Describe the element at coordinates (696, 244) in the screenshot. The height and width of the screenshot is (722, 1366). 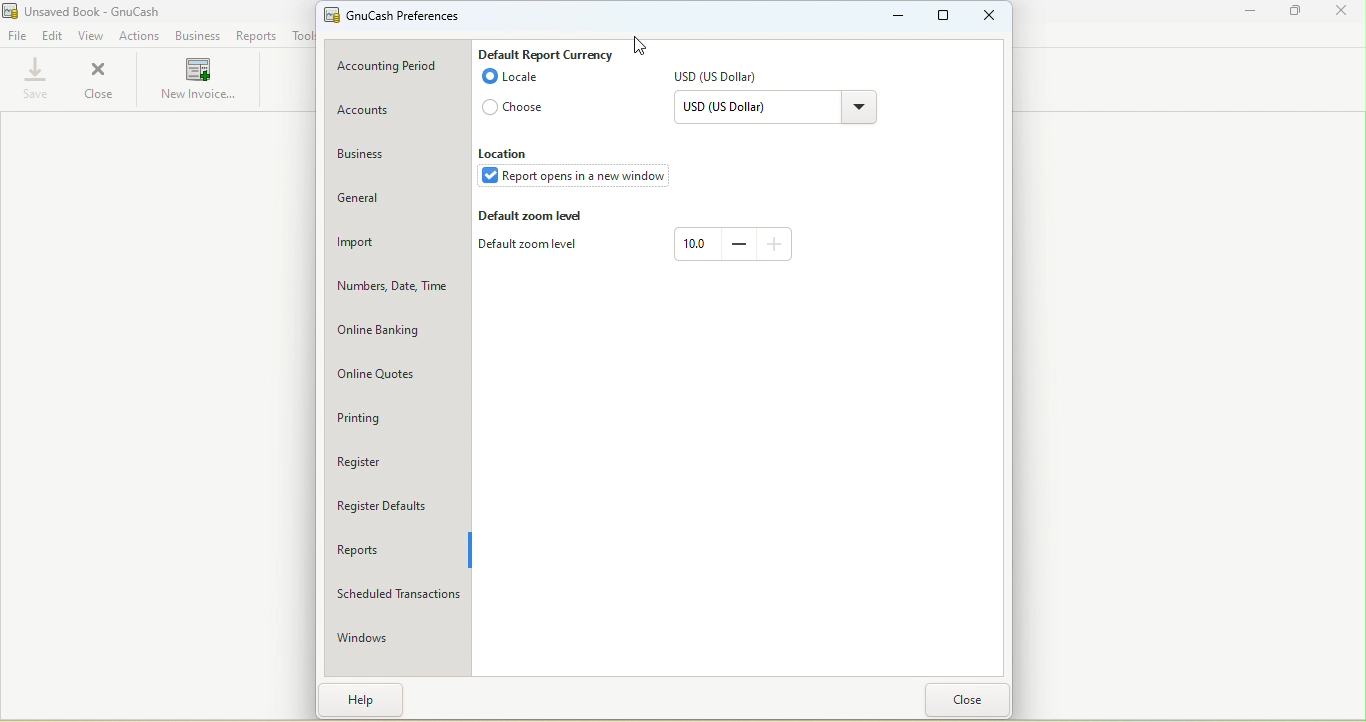
I see `Text box` at that location.